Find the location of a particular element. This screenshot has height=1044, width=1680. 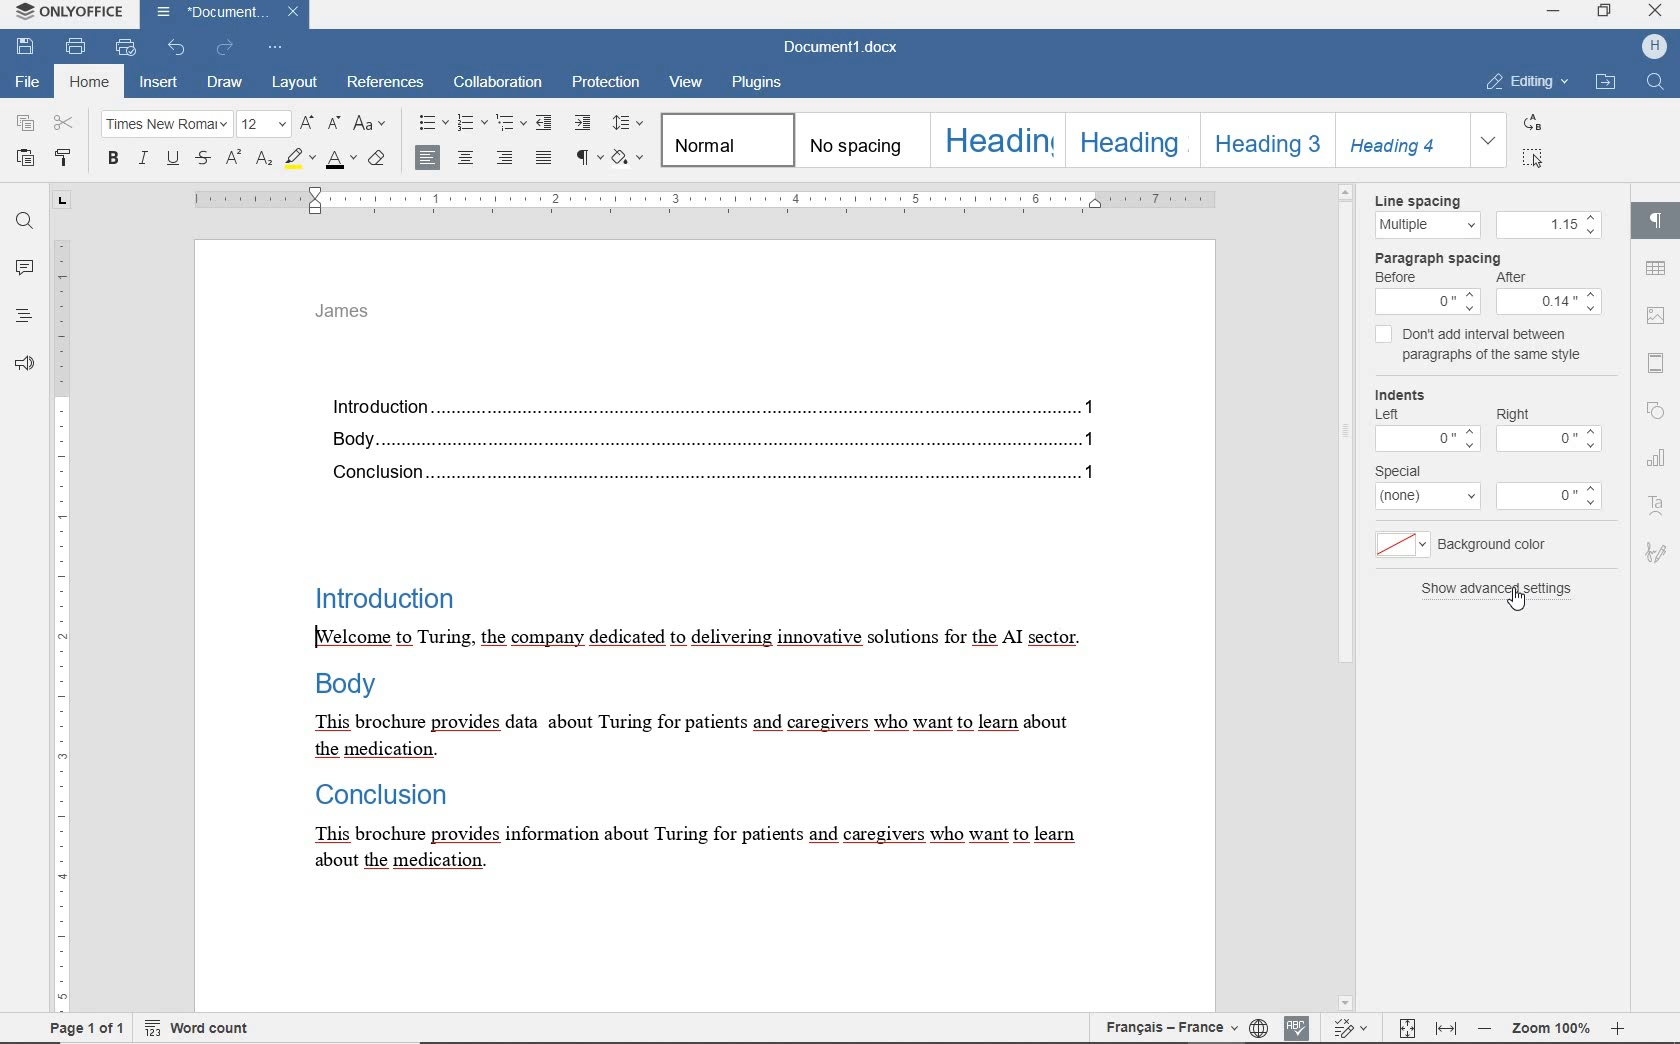

increment font size is located at coordinates (307, 124).